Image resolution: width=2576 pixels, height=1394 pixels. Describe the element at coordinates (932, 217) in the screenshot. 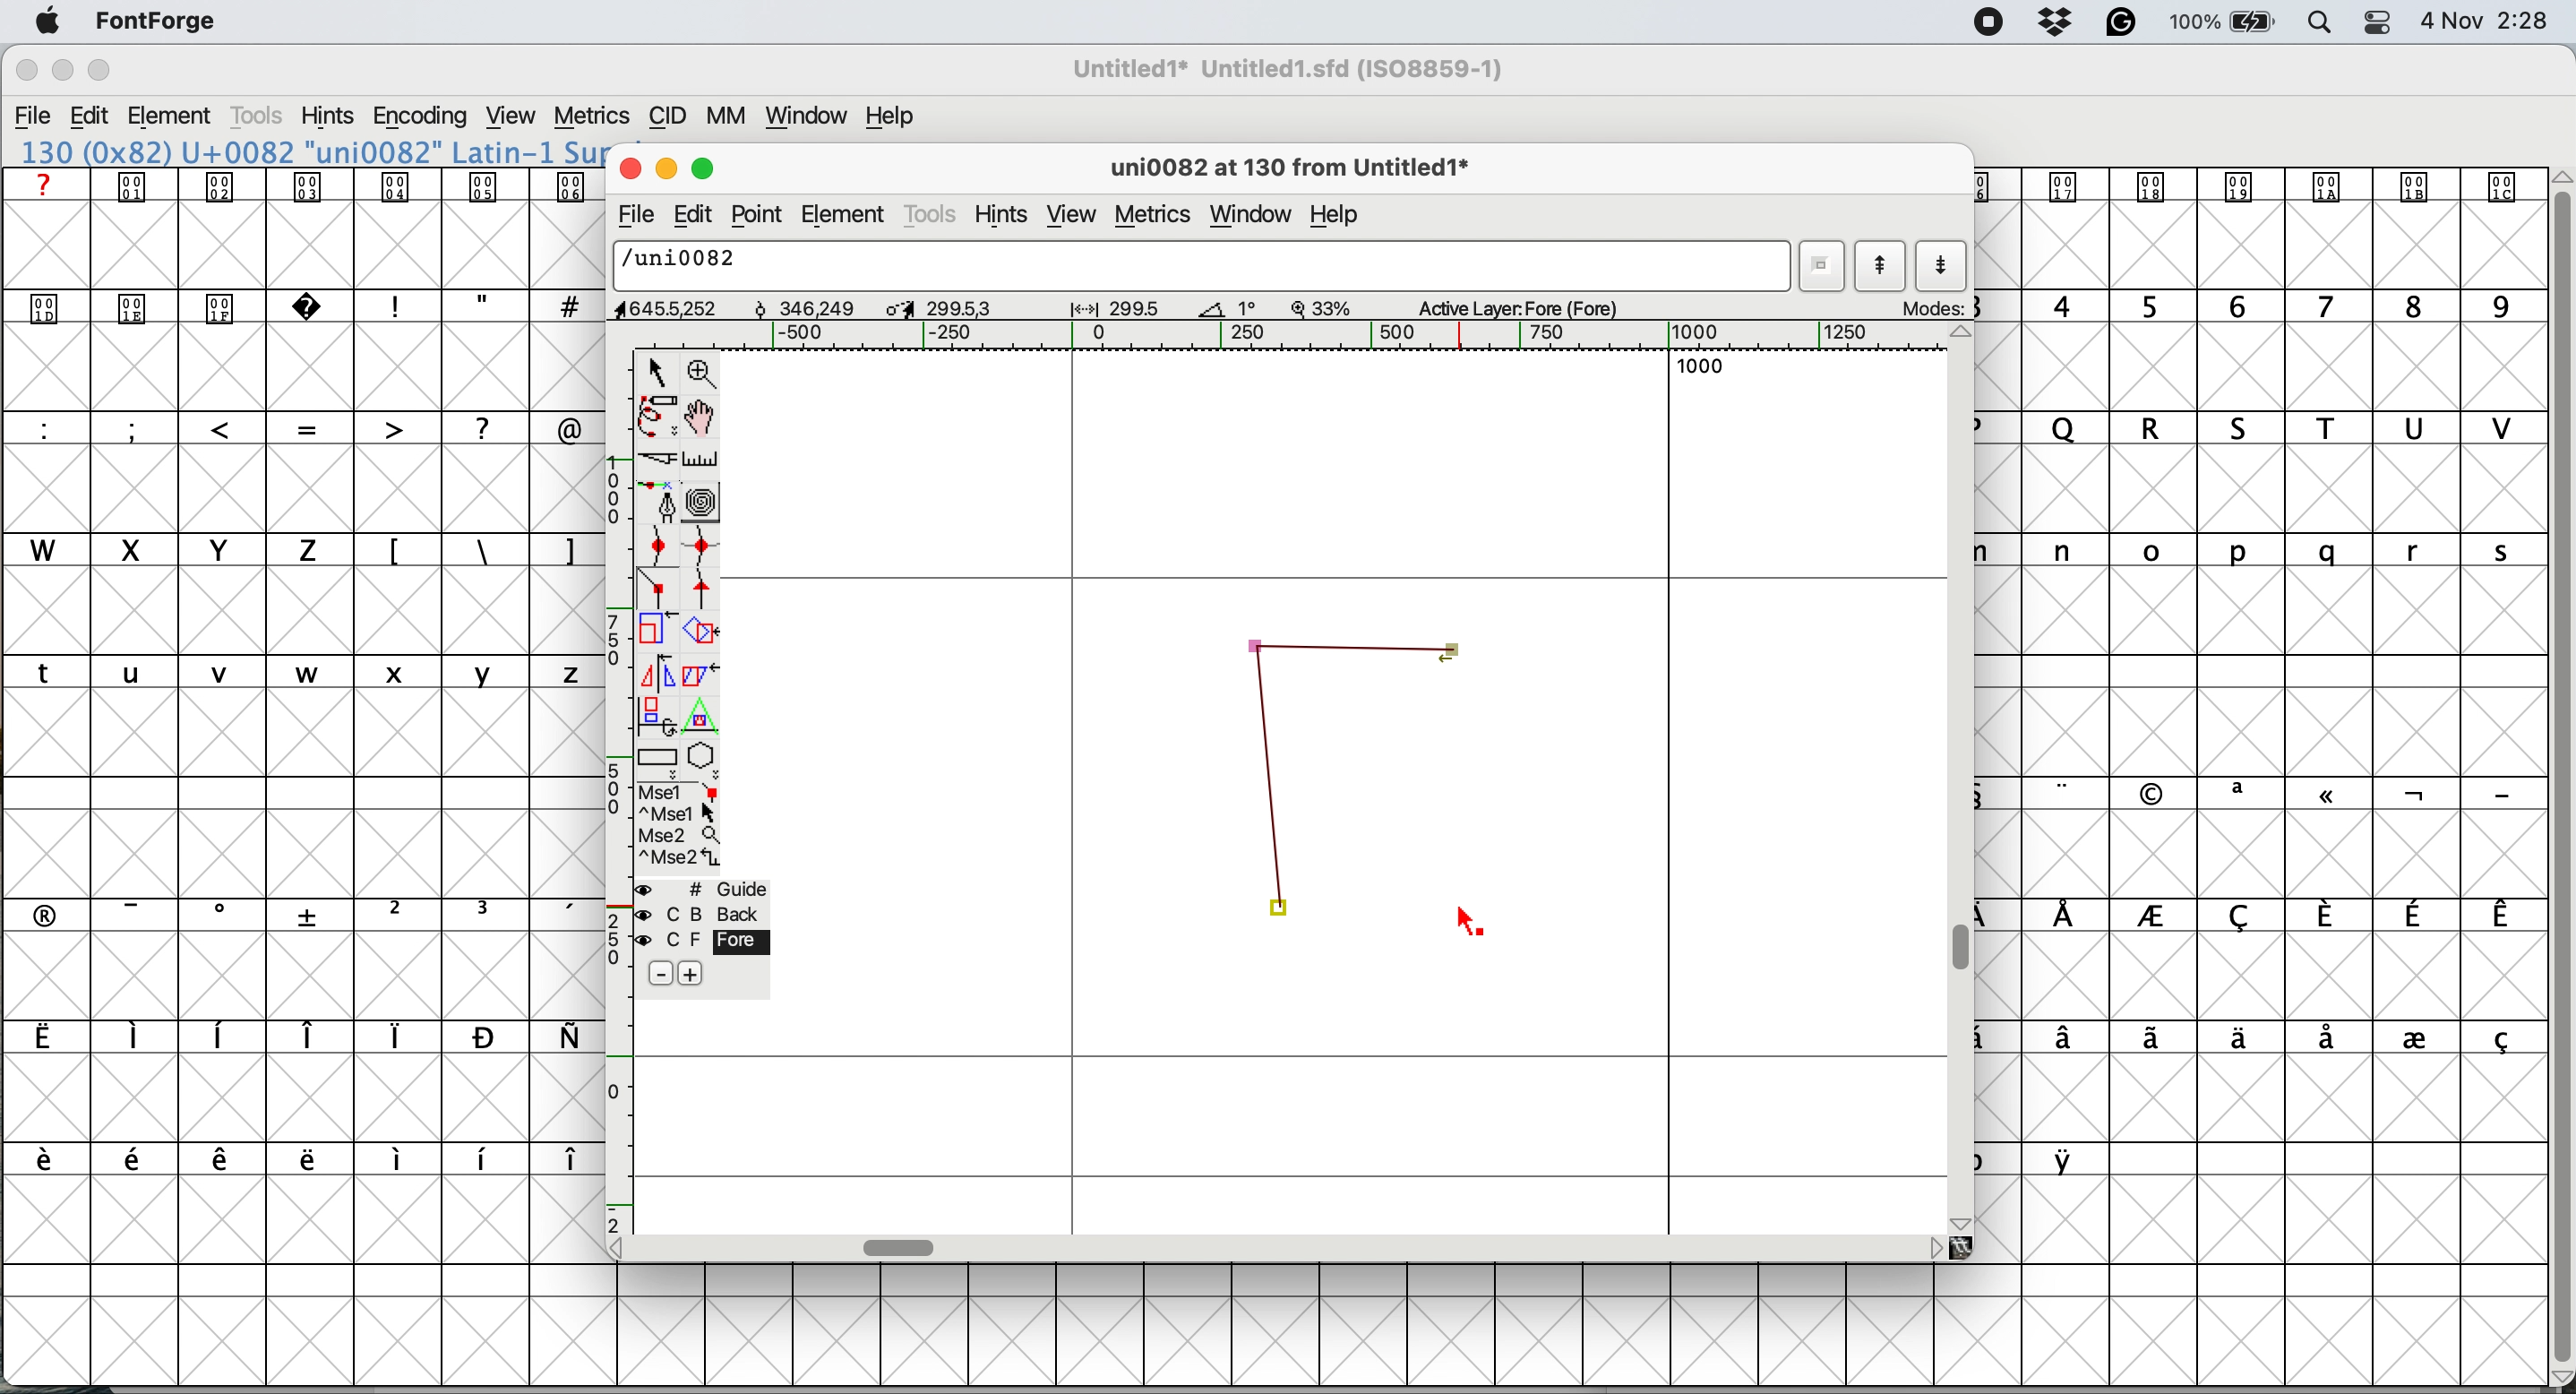

I see `tools` at that location.